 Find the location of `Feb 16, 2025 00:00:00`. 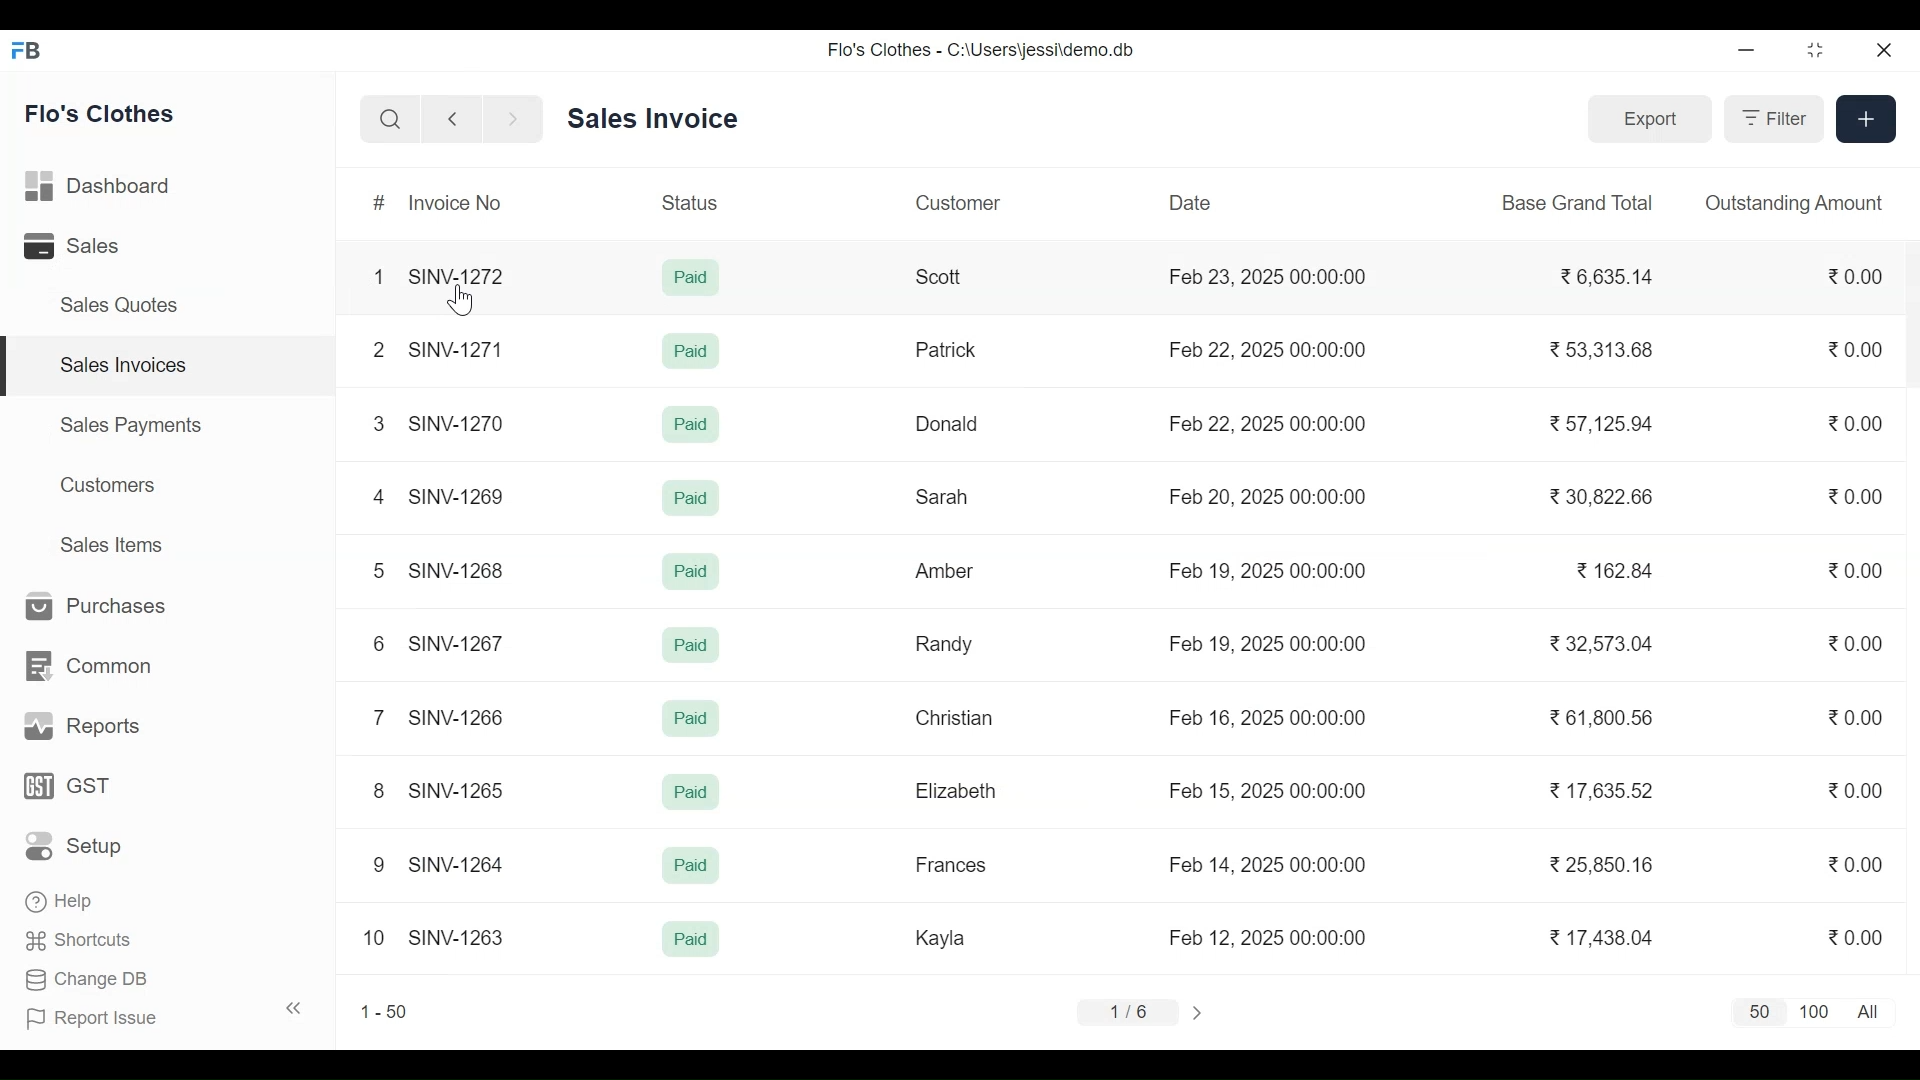

Feb 16, 2025 00:00:00 is located at coordinates (1274, 718).